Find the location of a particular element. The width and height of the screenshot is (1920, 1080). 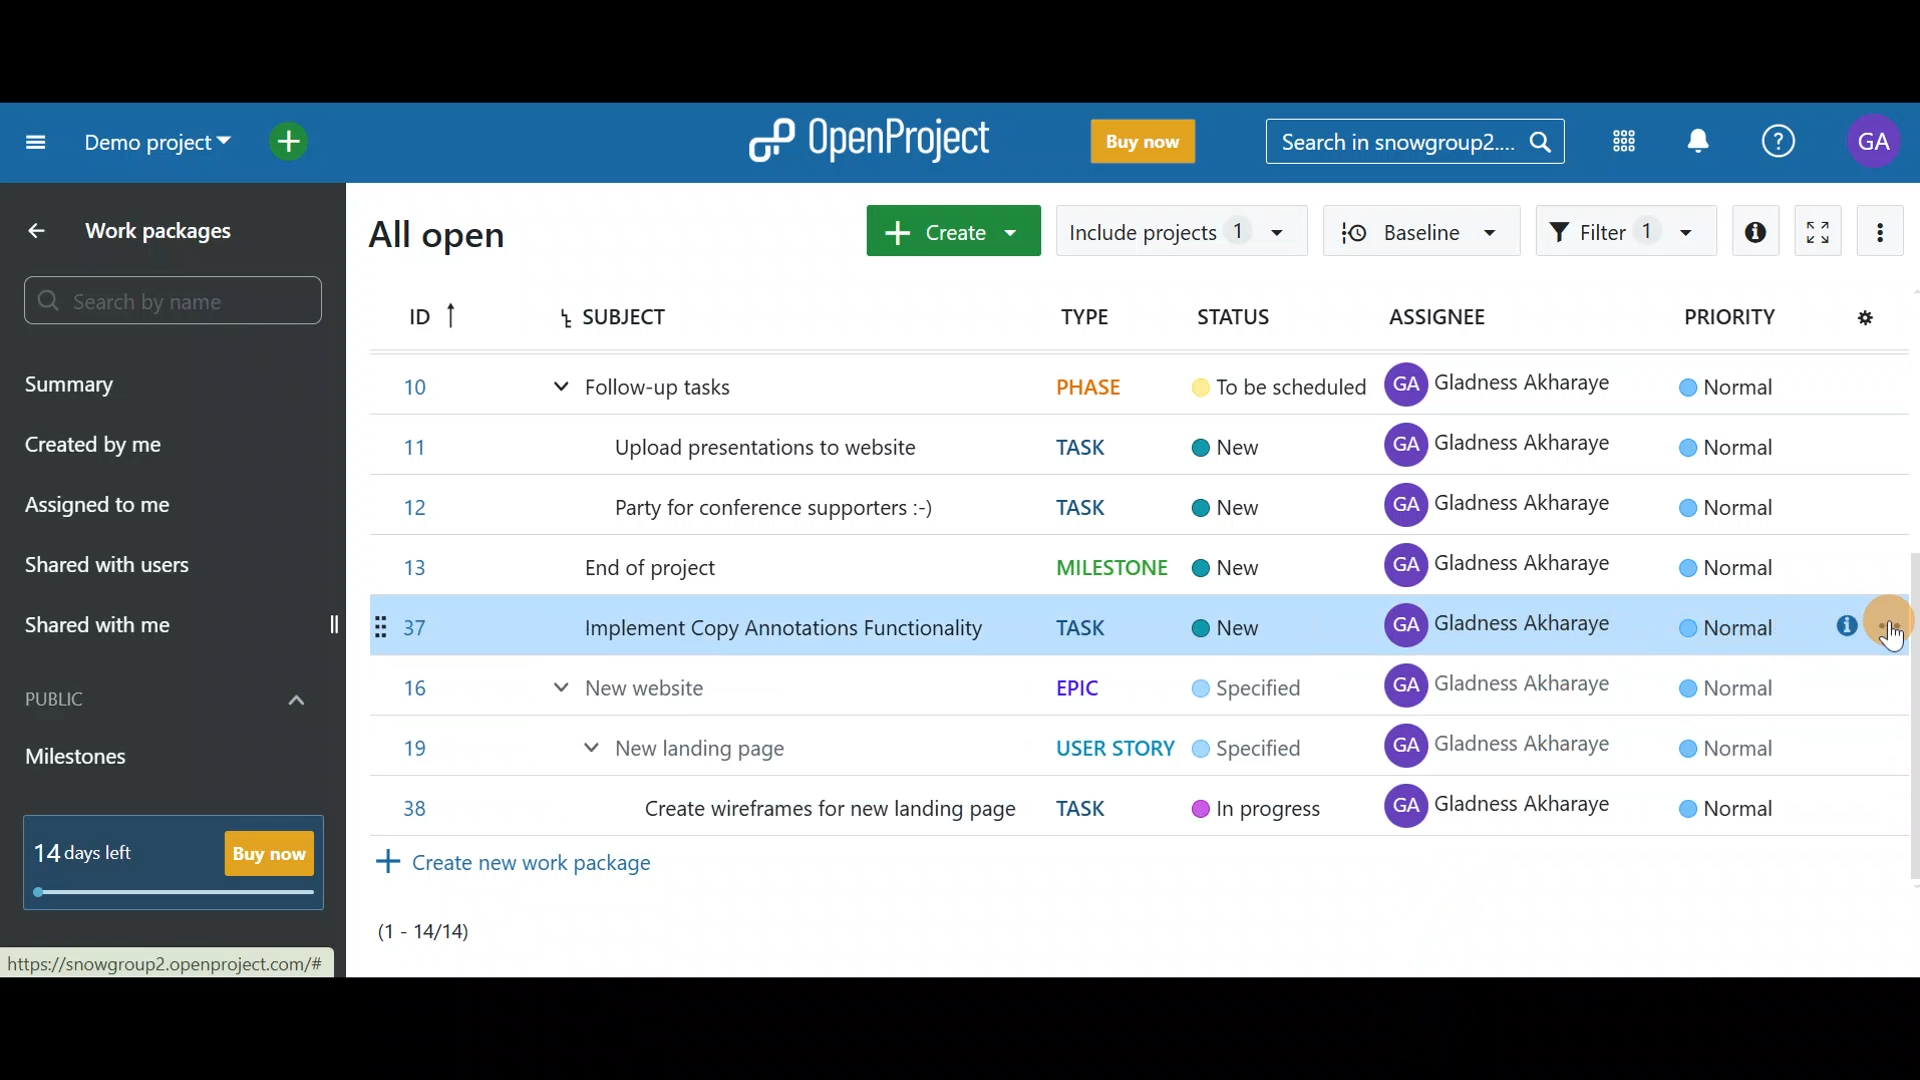

New website is located at coordinates (645, 687).